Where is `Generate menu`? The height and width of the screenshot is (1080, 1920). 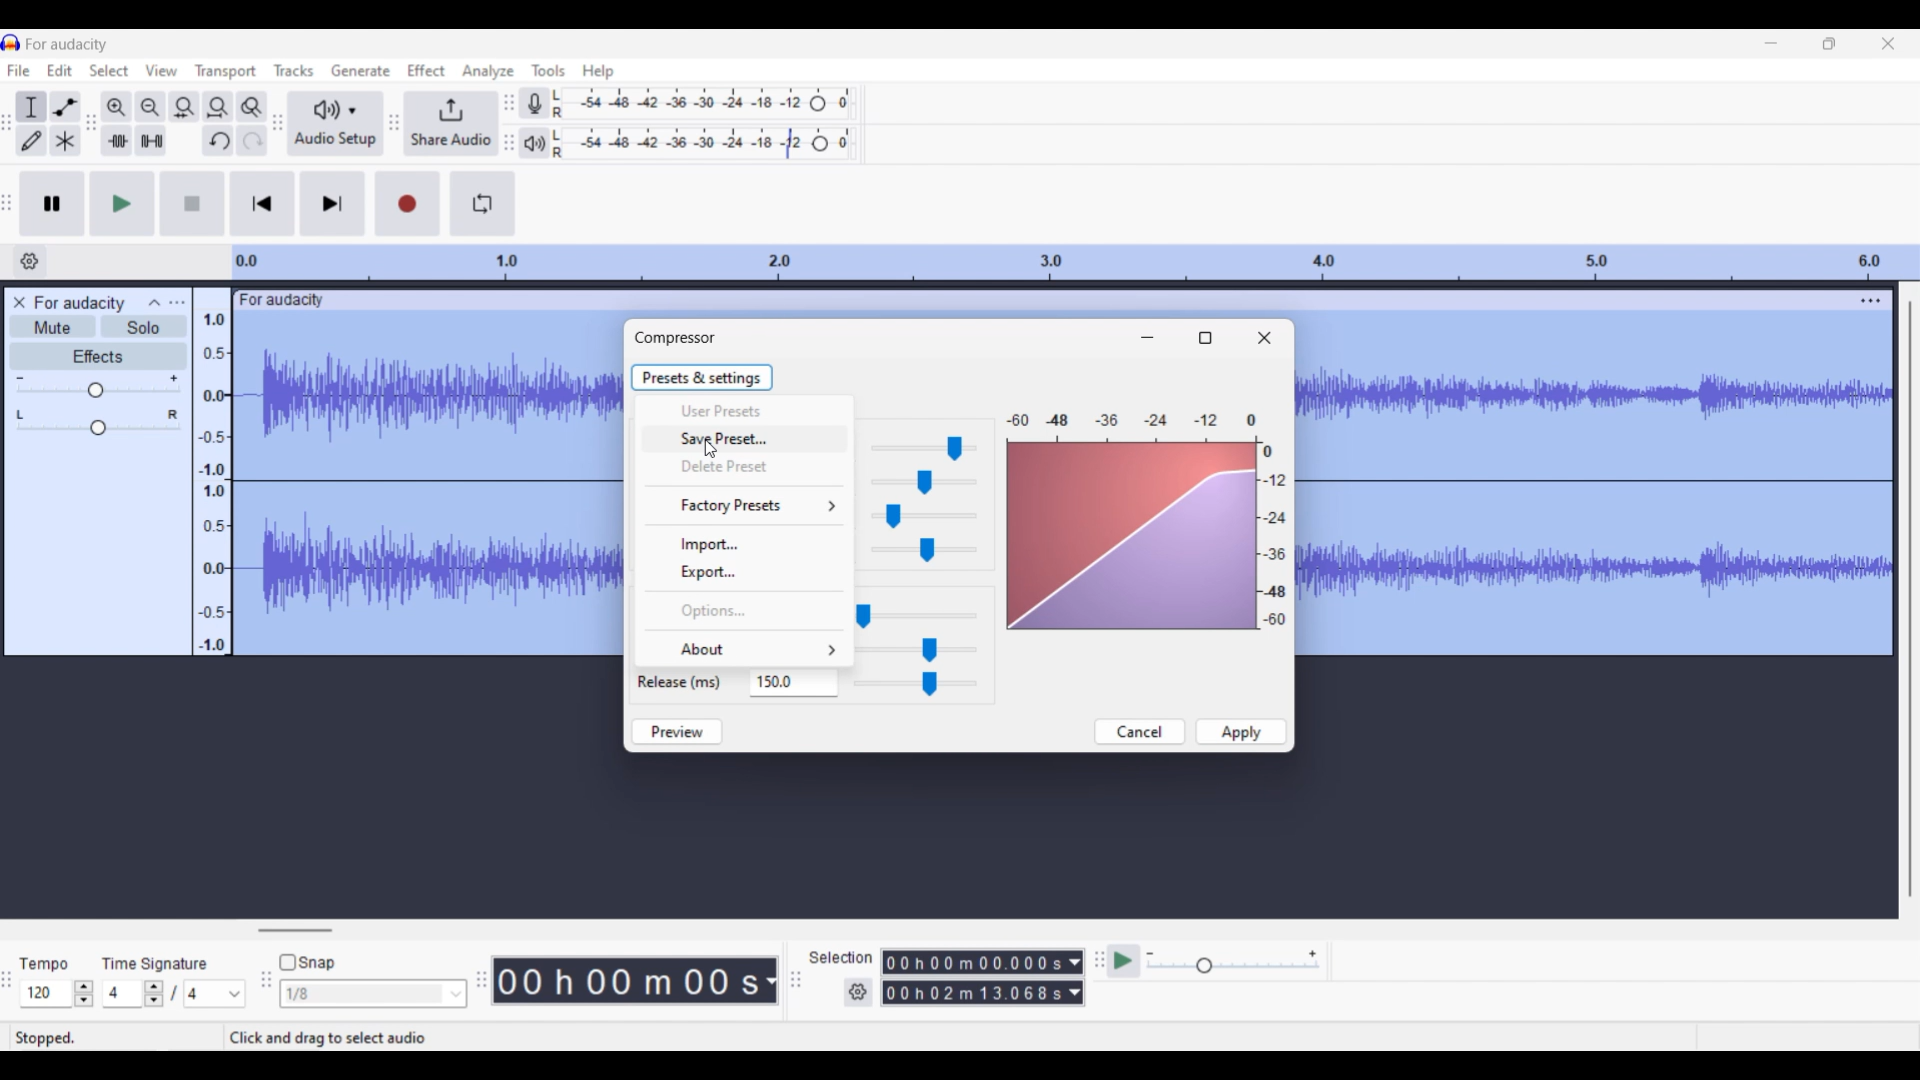 Generate menu is located at coordinates (360, 69).